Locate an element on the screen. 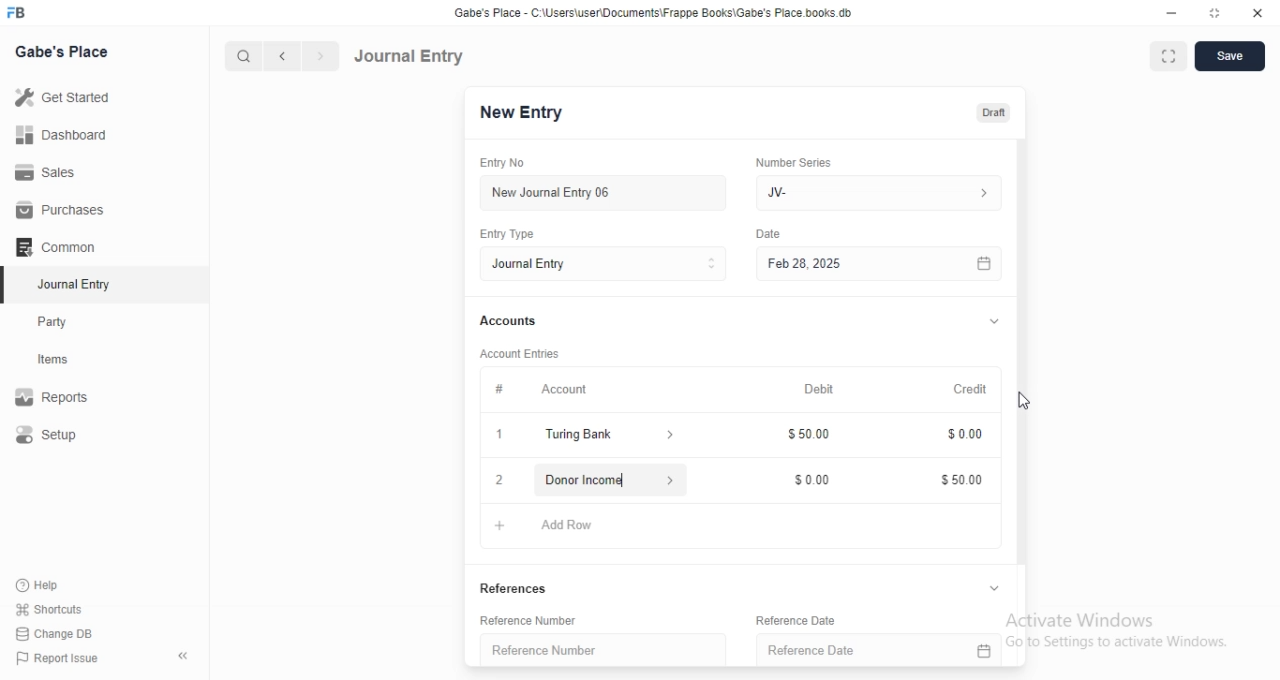  ‘Number Series is located at coordinates (805, 160).